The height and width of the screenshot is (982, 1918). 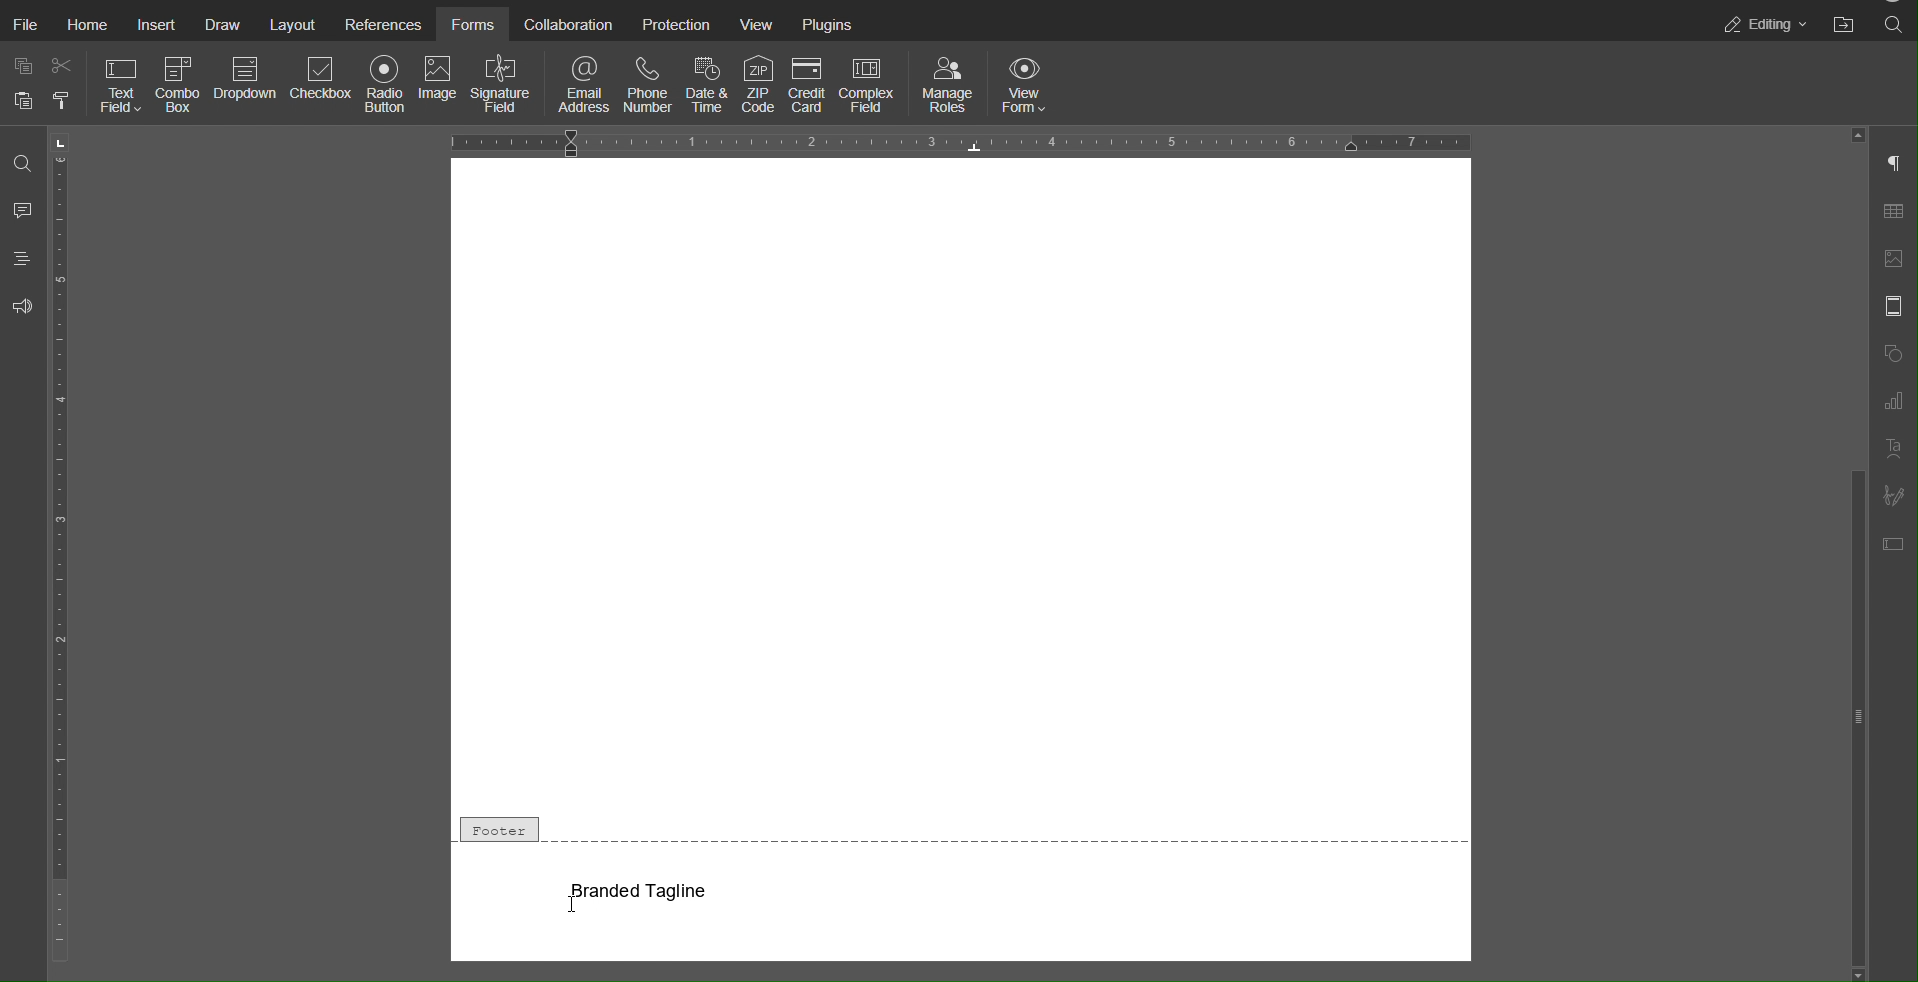 What do you see at coordinates (1895, 543) in the screenshot?
I see `Text Field Settings` at bounding box center [1895, 543].